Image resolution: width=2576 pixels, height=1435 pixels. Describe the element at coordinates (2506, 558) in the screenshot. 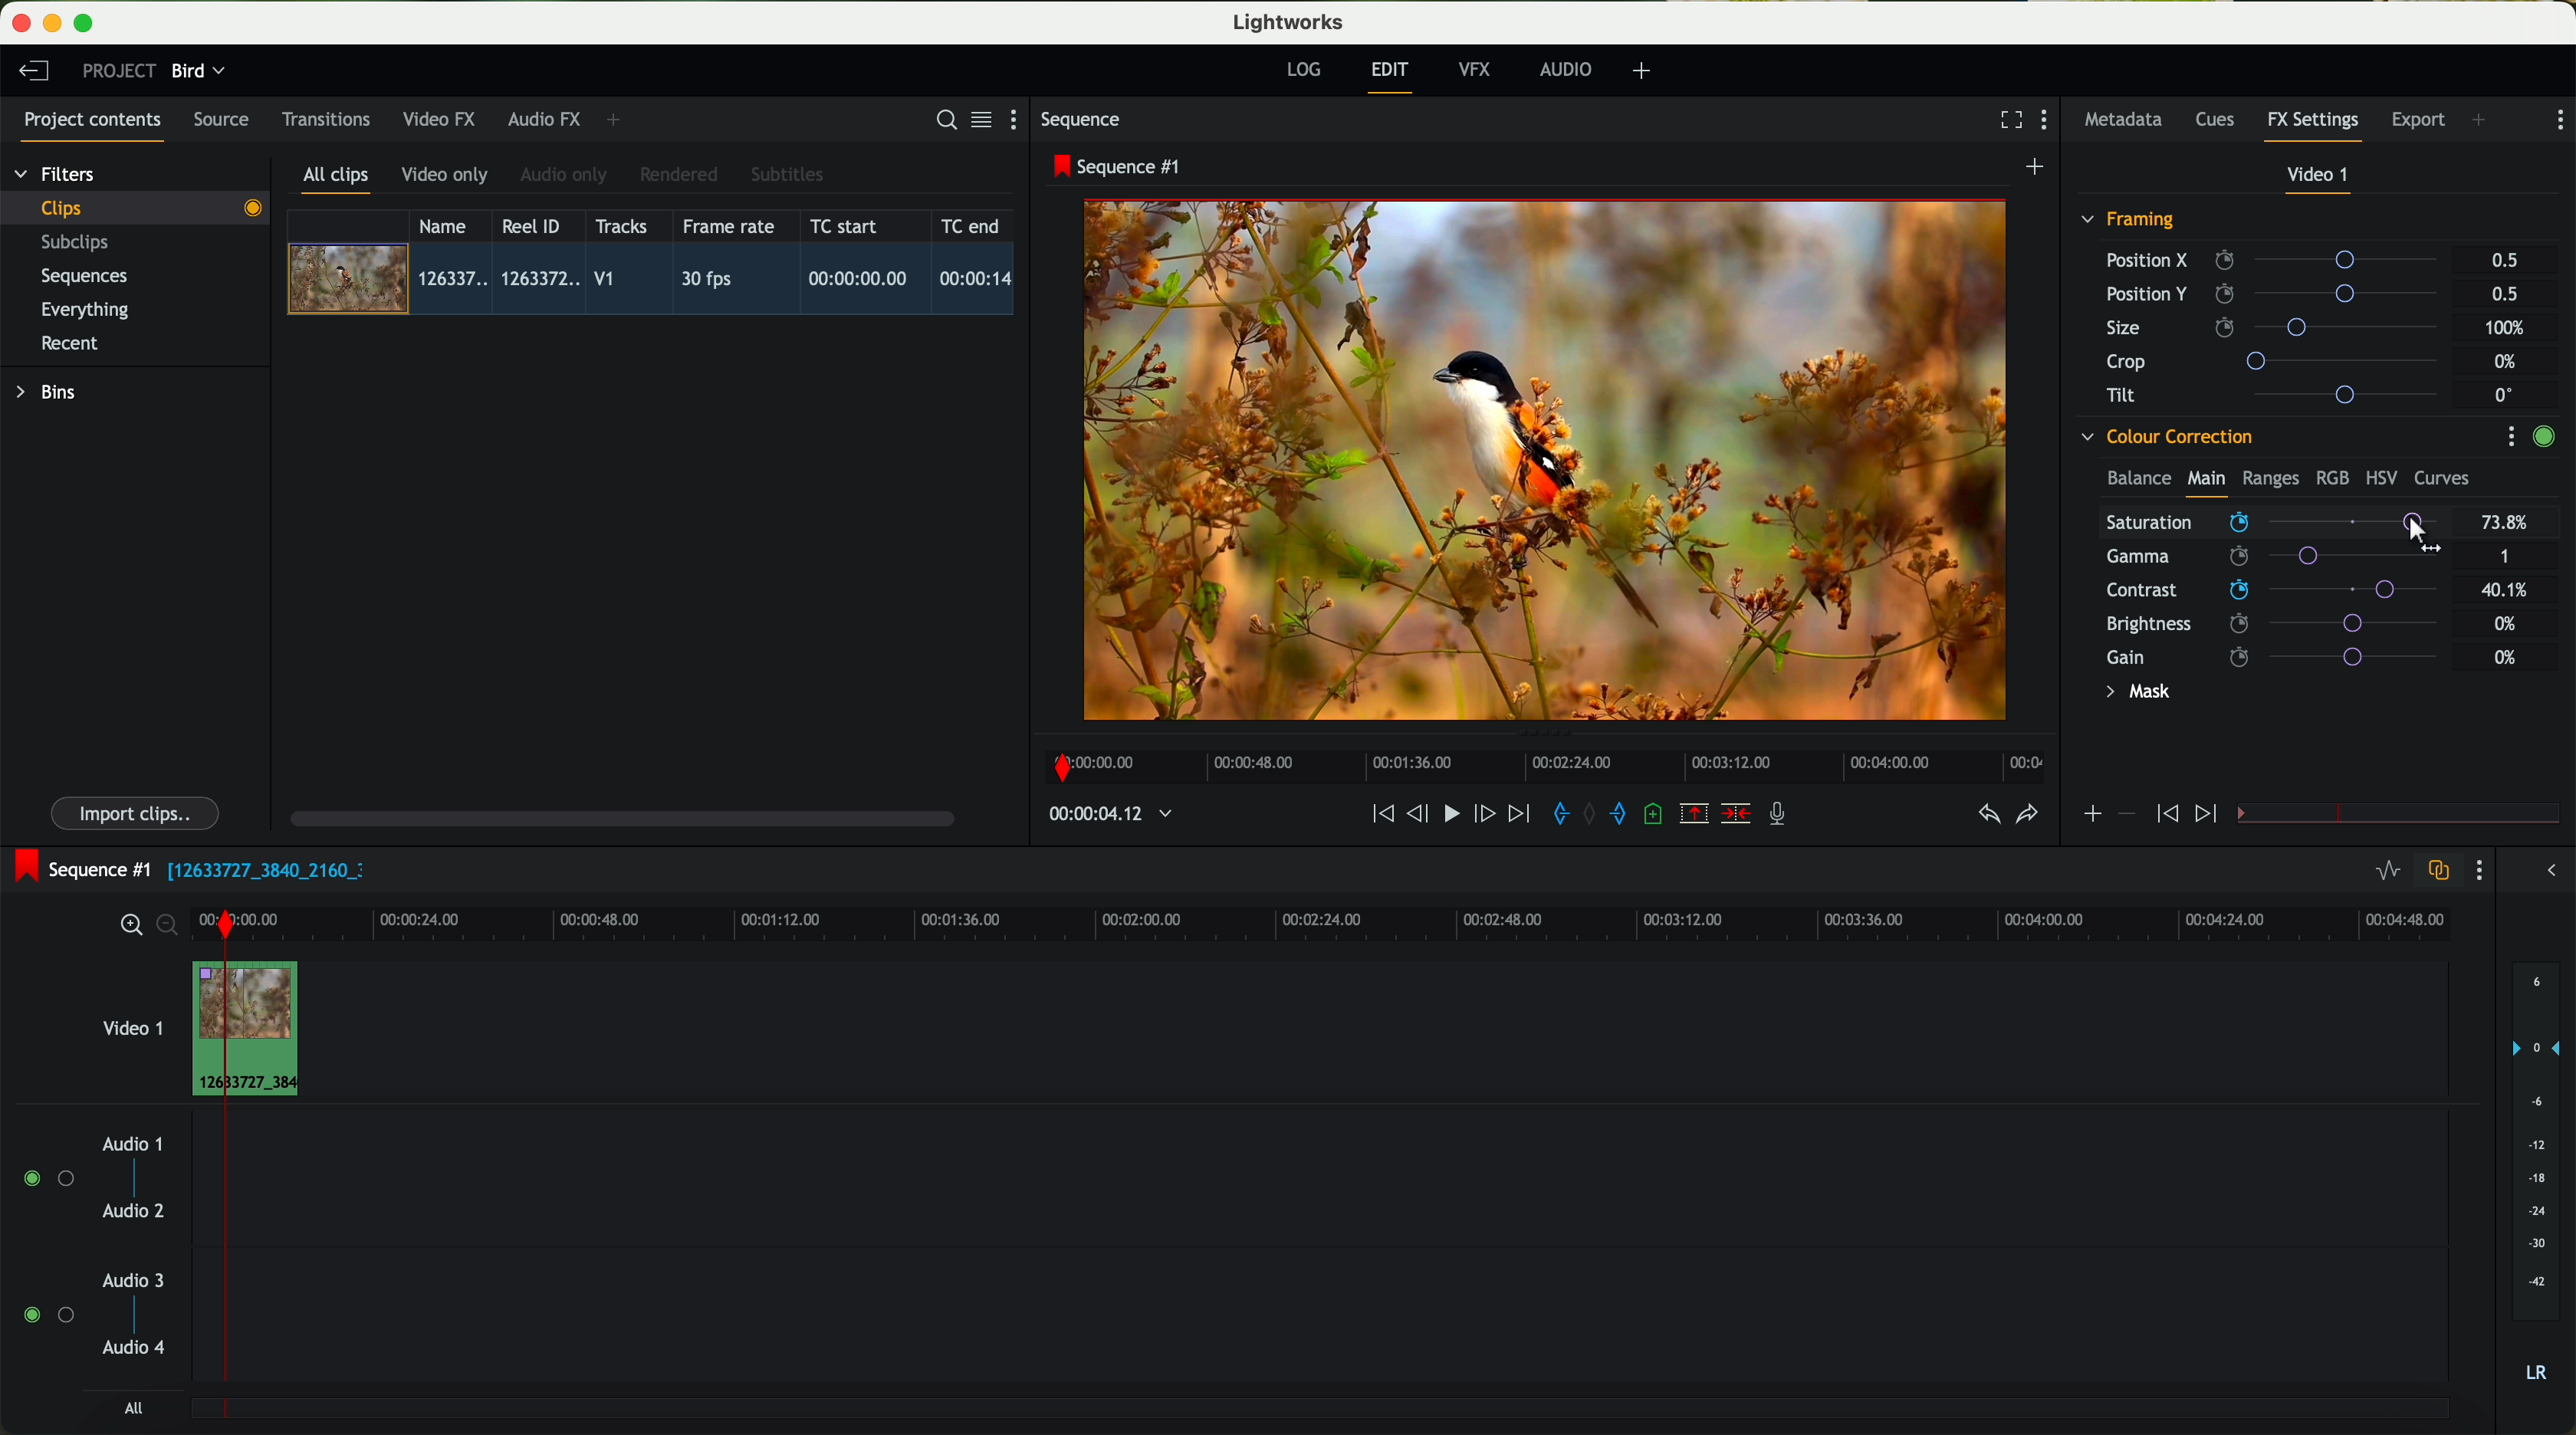

I see `1` at that location.